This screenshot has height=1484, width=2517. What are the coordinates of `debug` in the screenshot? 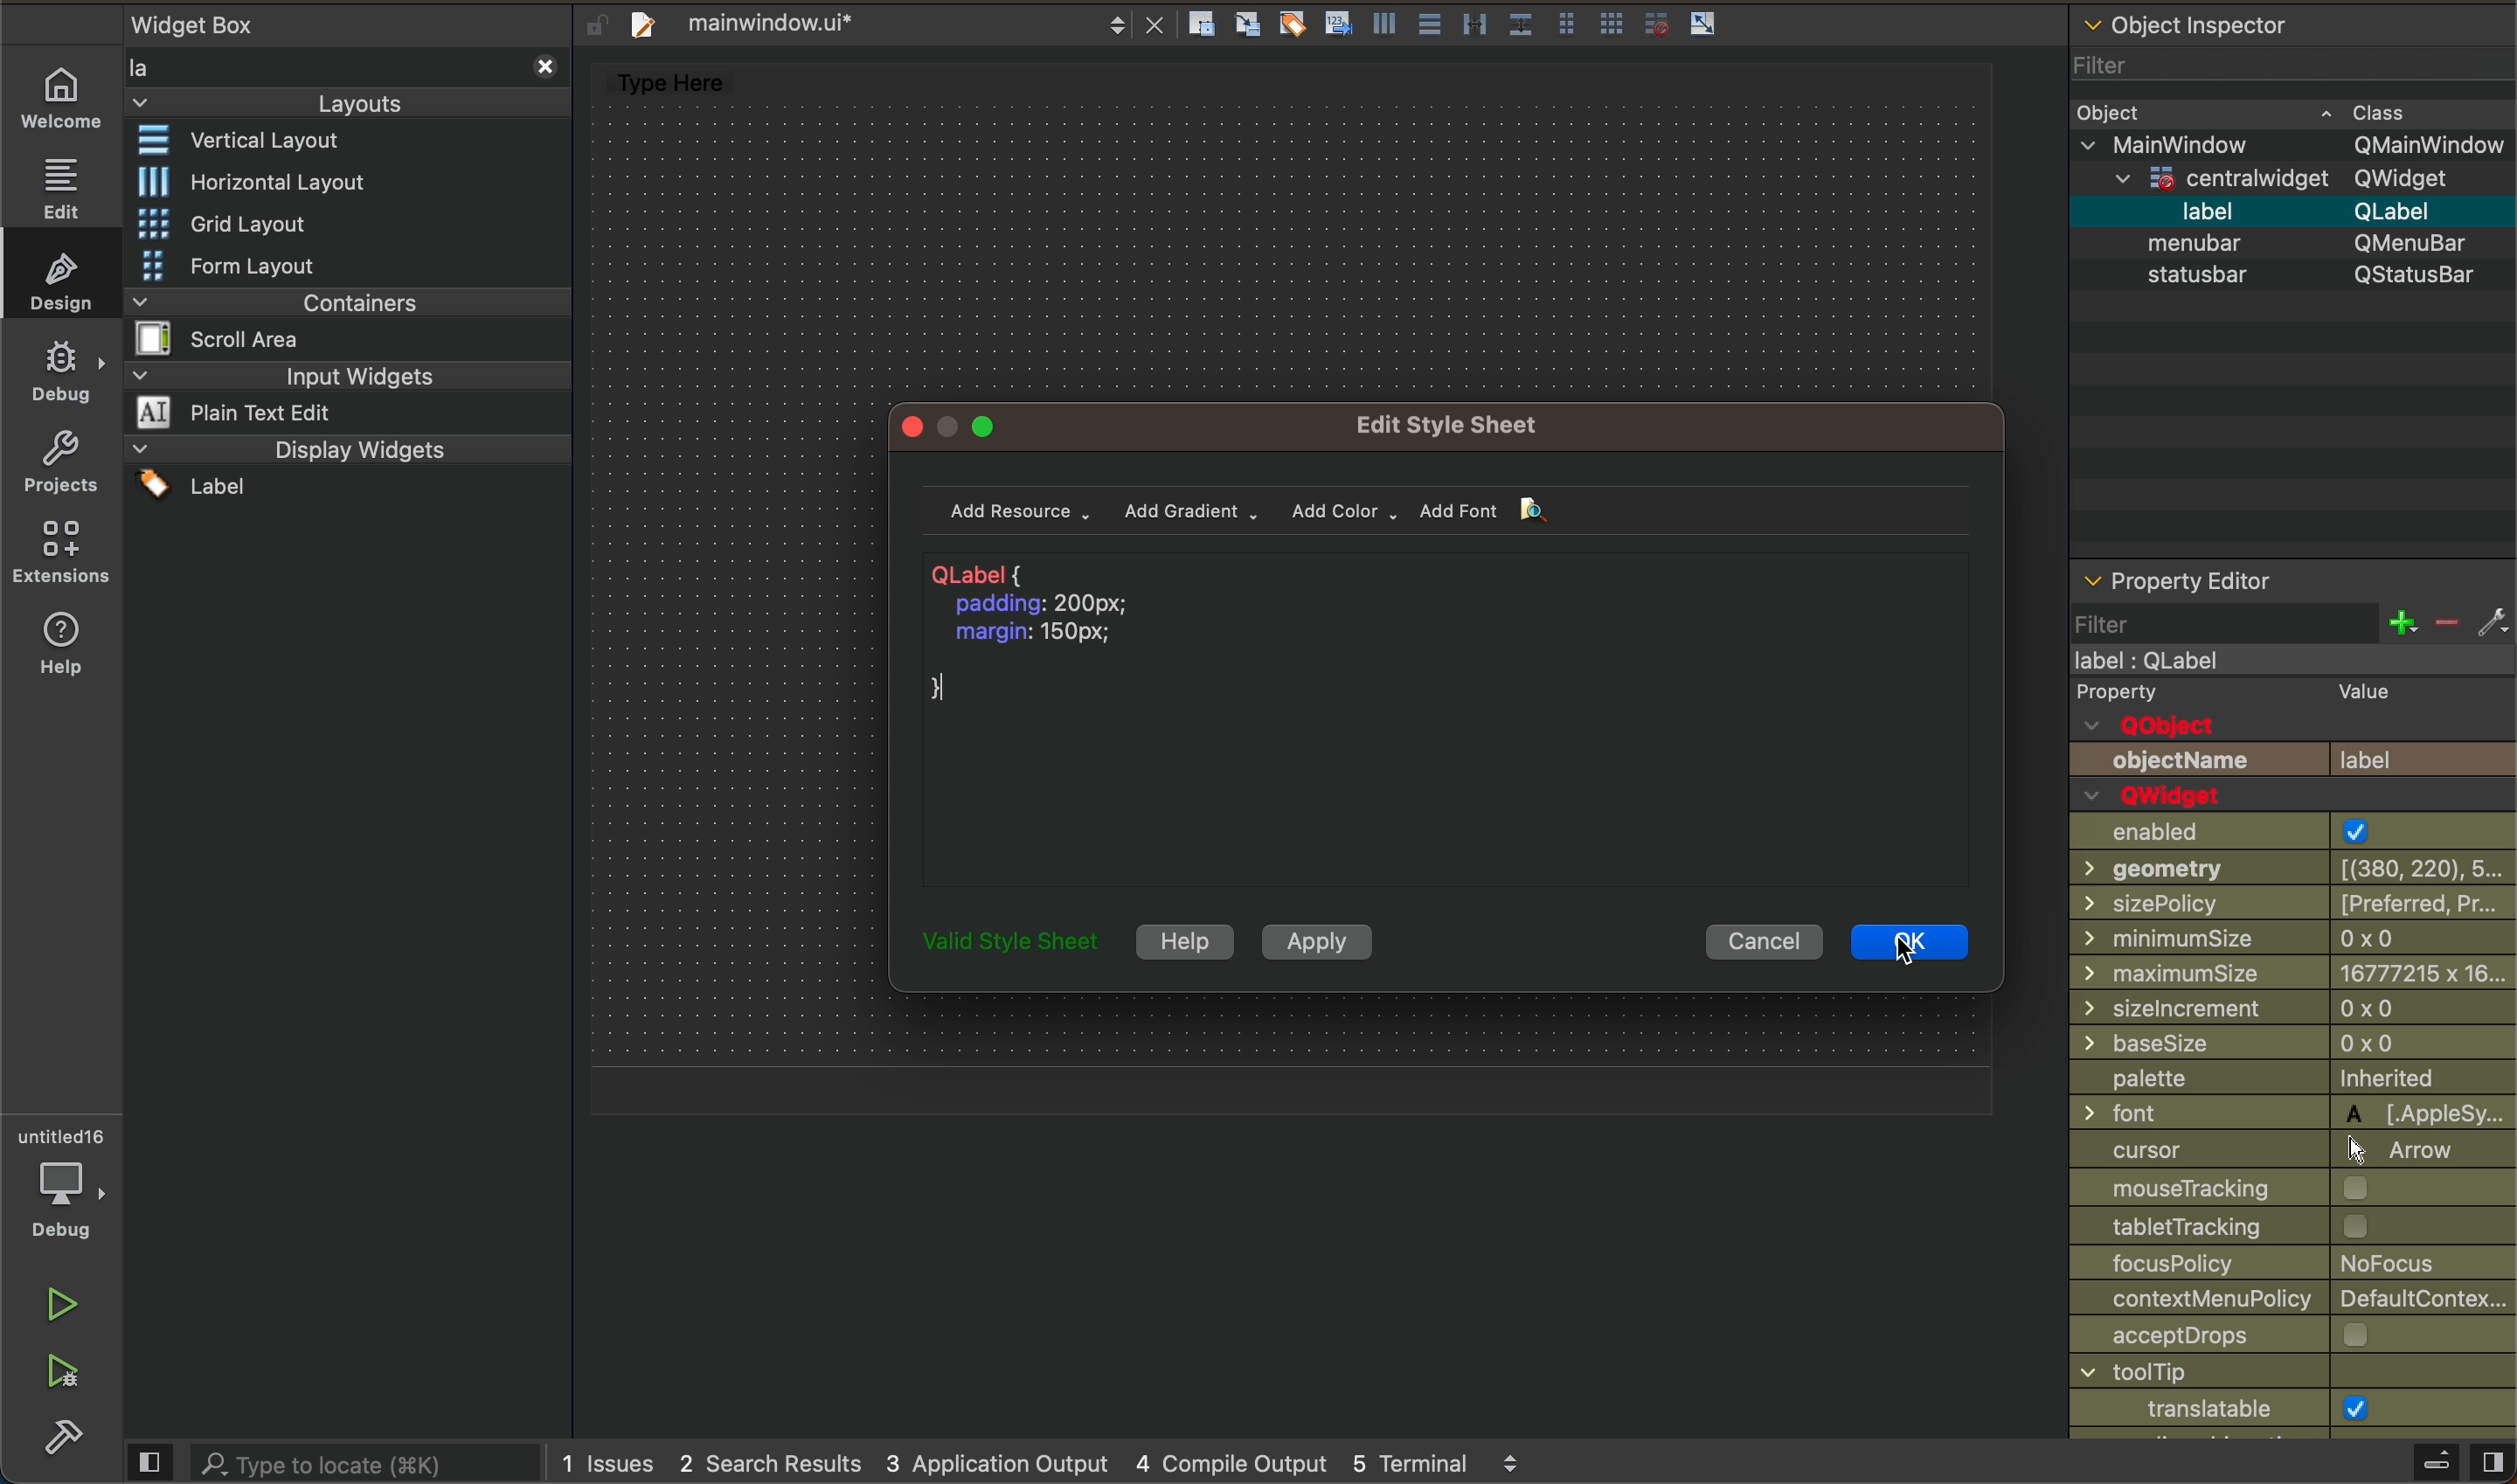 It's located at (67, 377).